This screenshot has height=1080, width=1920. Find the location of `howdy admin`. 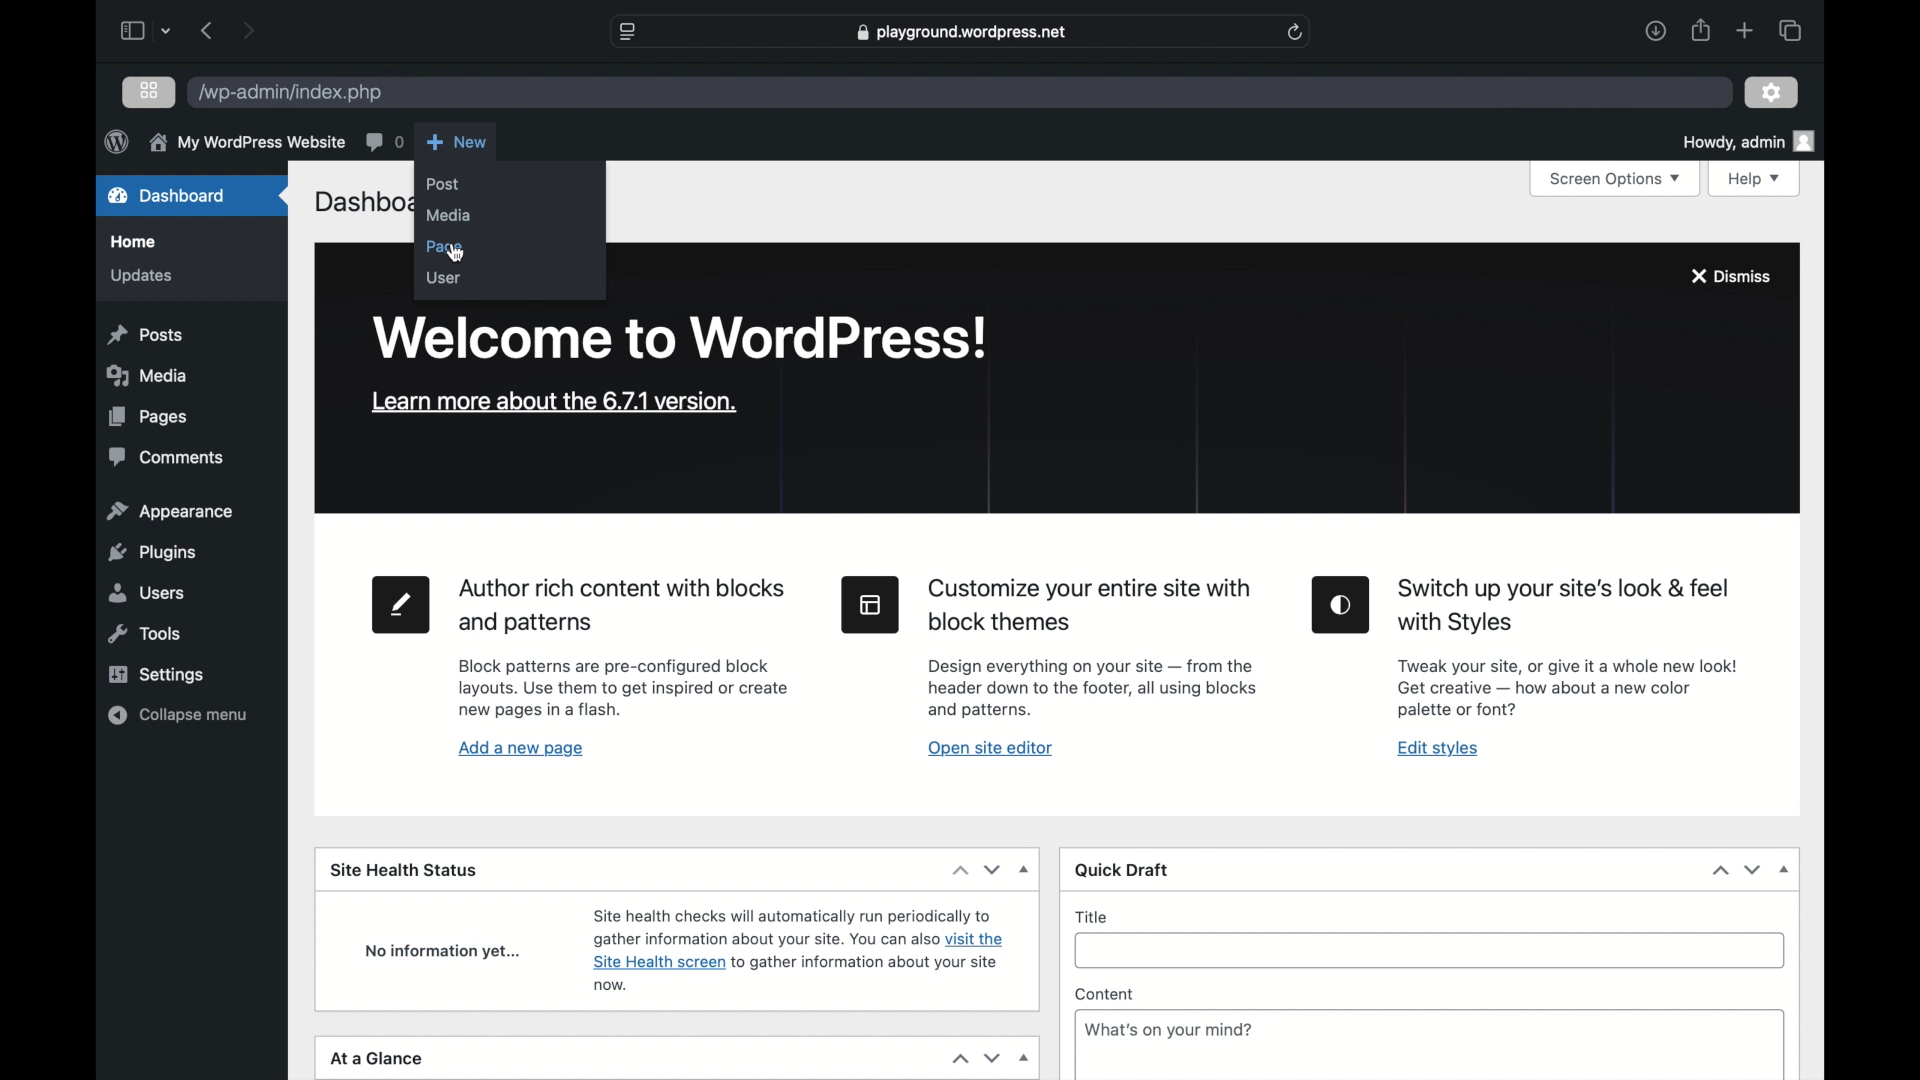

howdy admin is located at coordinates (1750, 142).